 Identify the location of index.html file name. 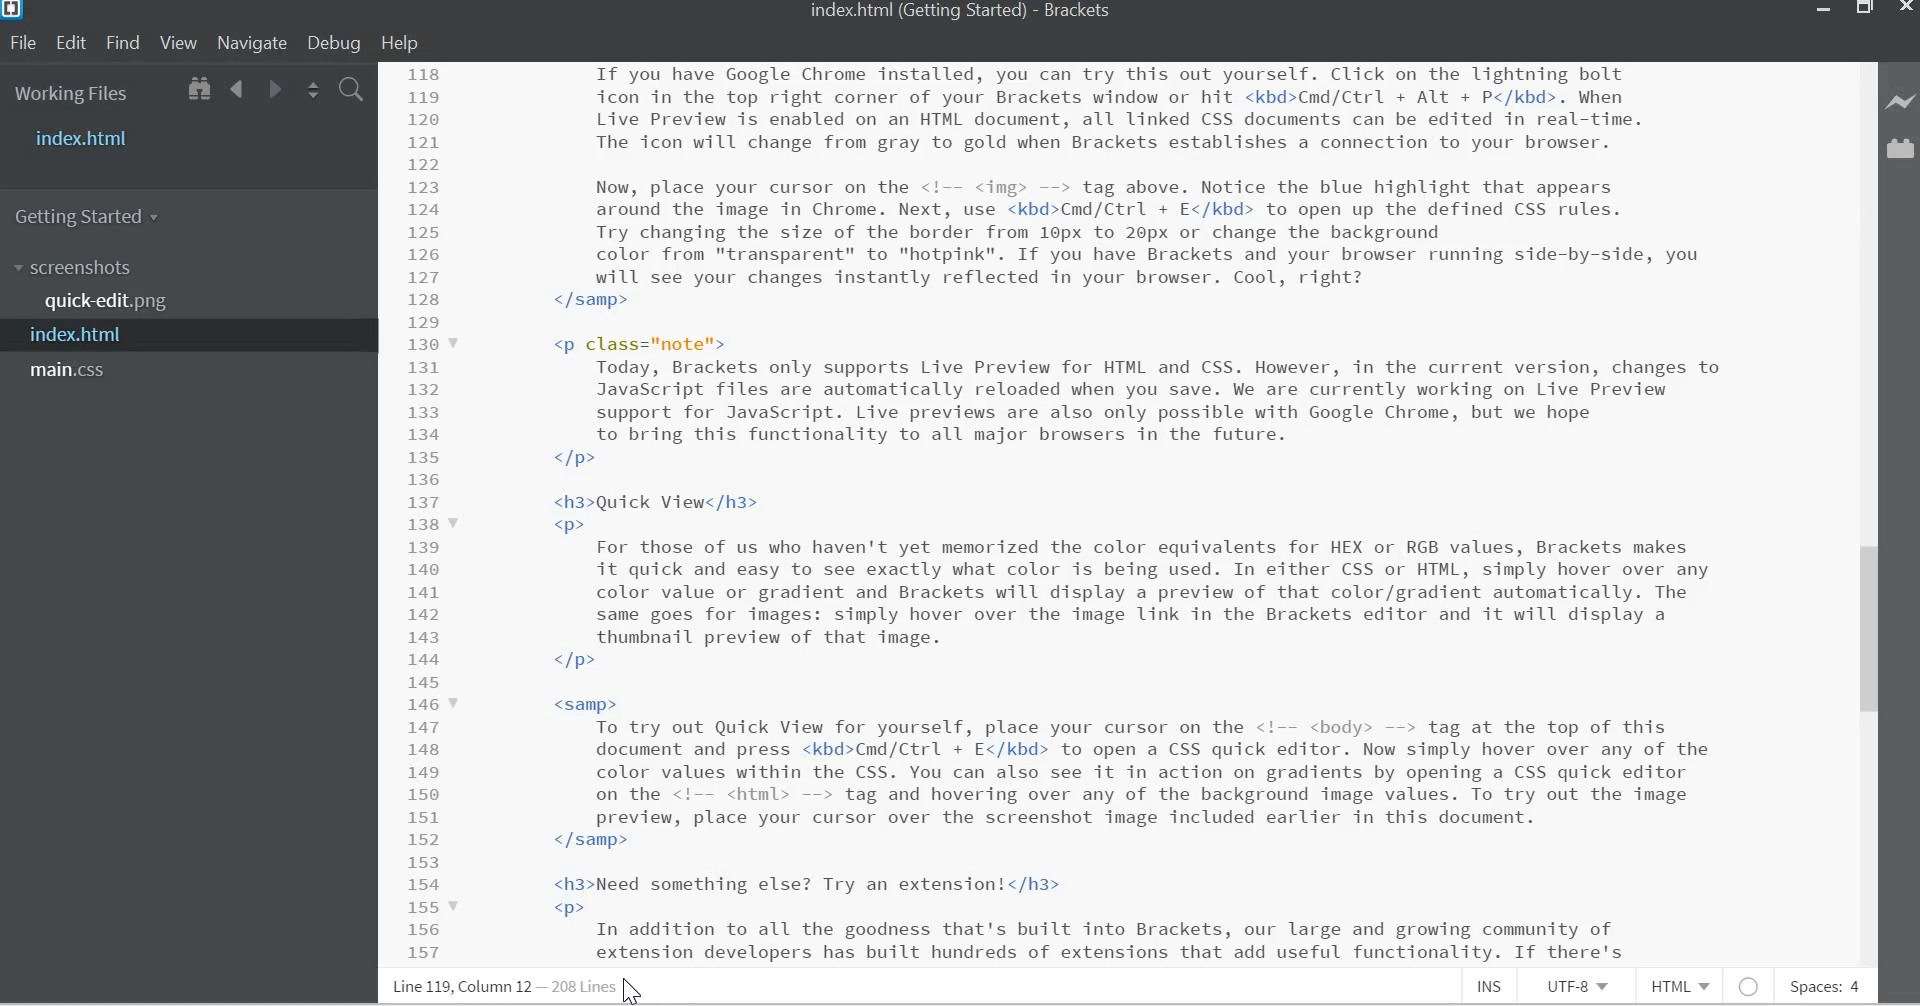
(186, 334).